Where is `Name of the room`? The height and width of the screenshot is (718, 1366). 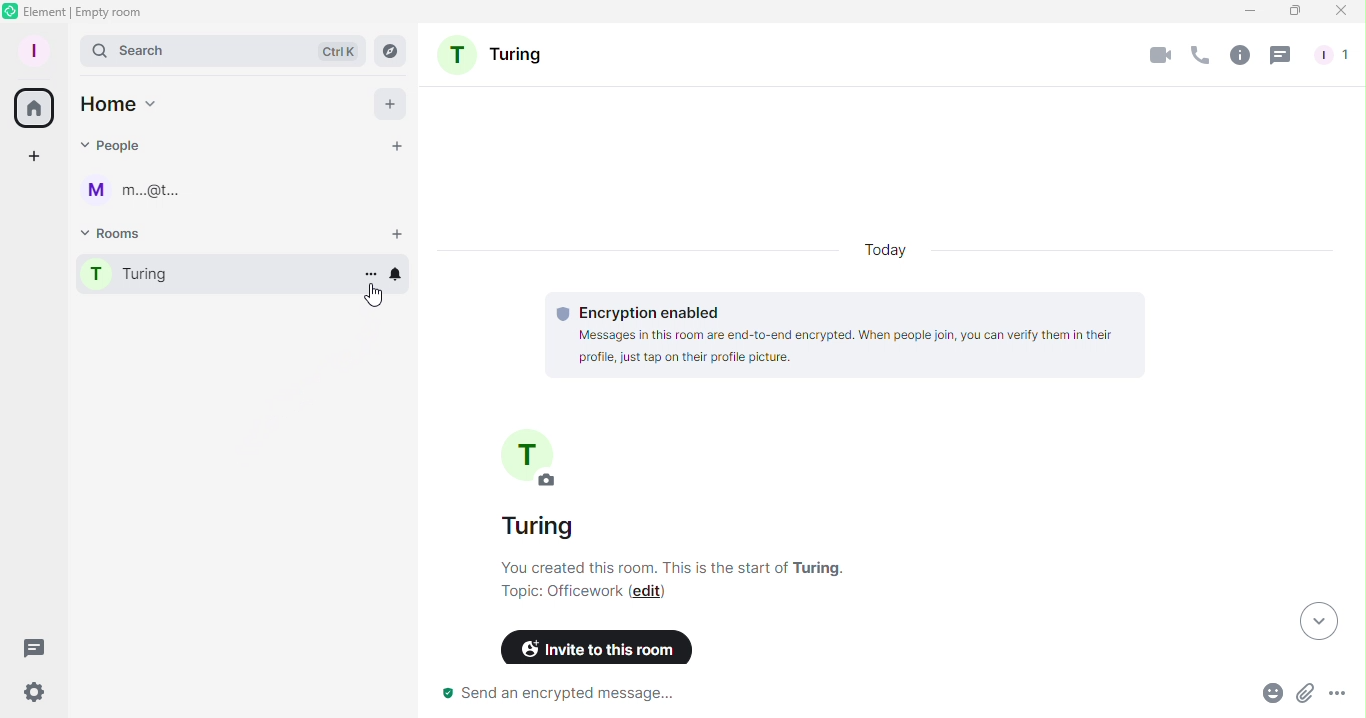 Name of the room is located at coordinates (538, 525).